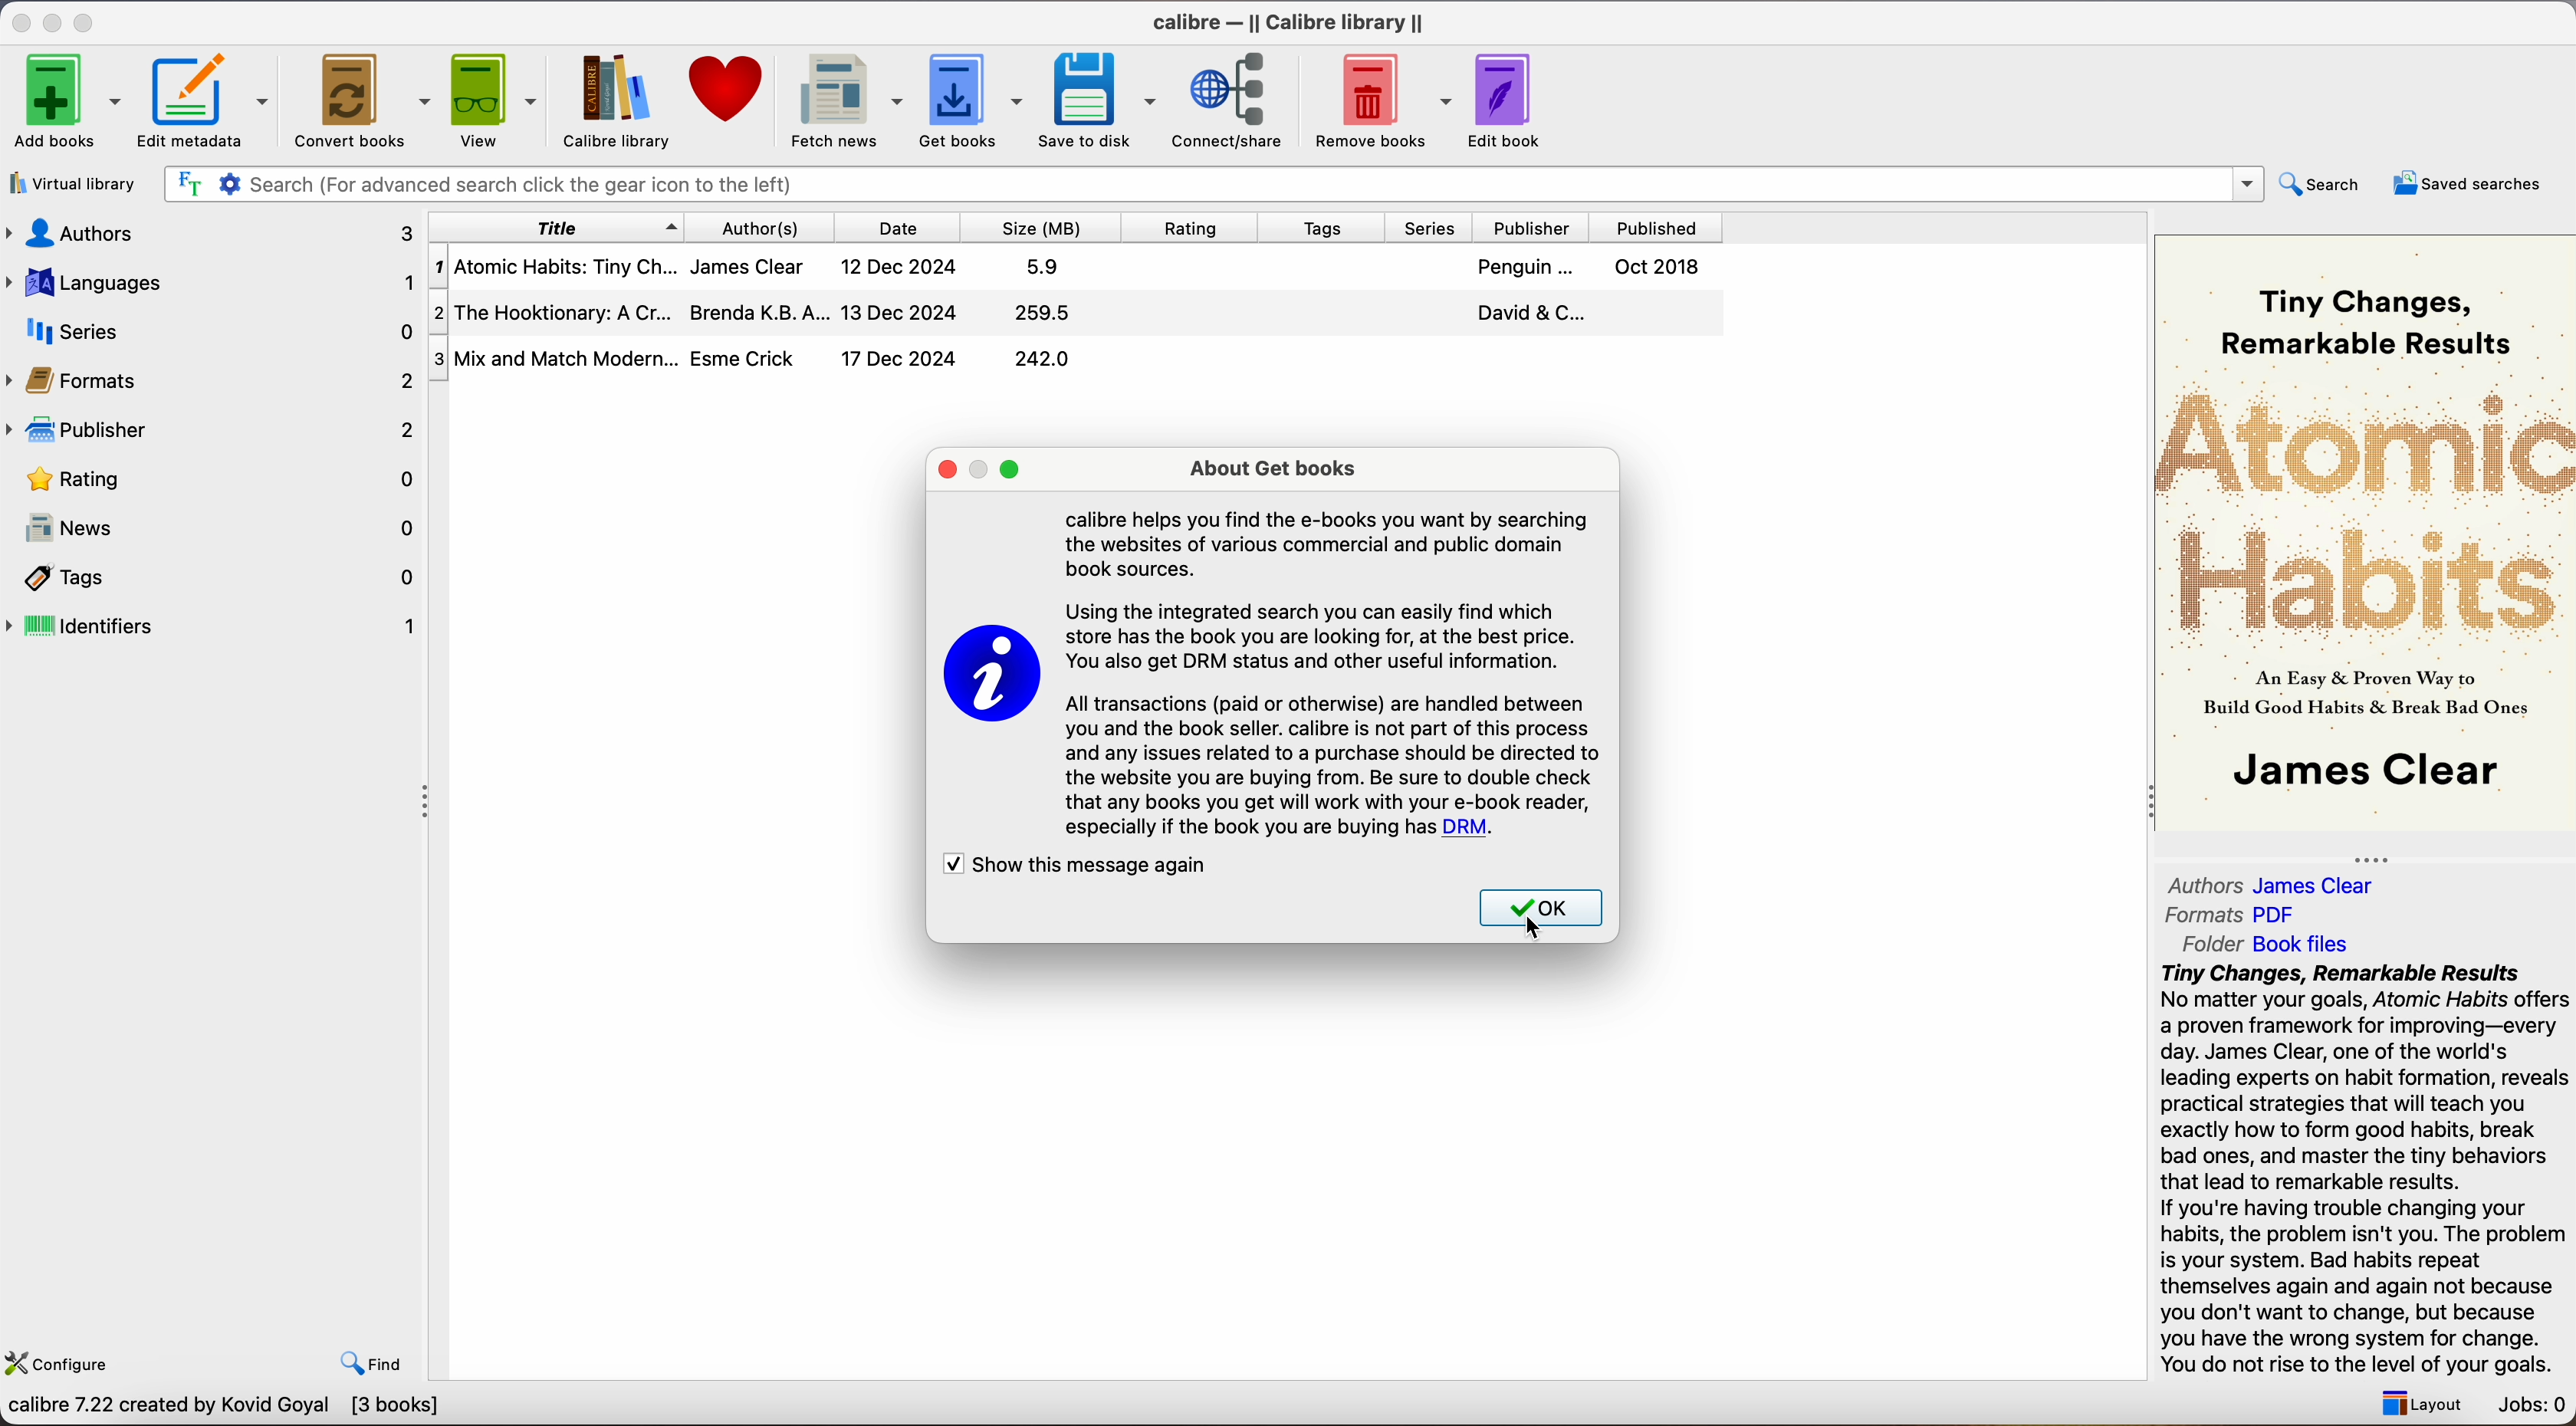 The width and height of the screenshot is (2576, 1426). Describe the element at coordinates (74, 186) in the screenshot. I see `virtual library` at that location.